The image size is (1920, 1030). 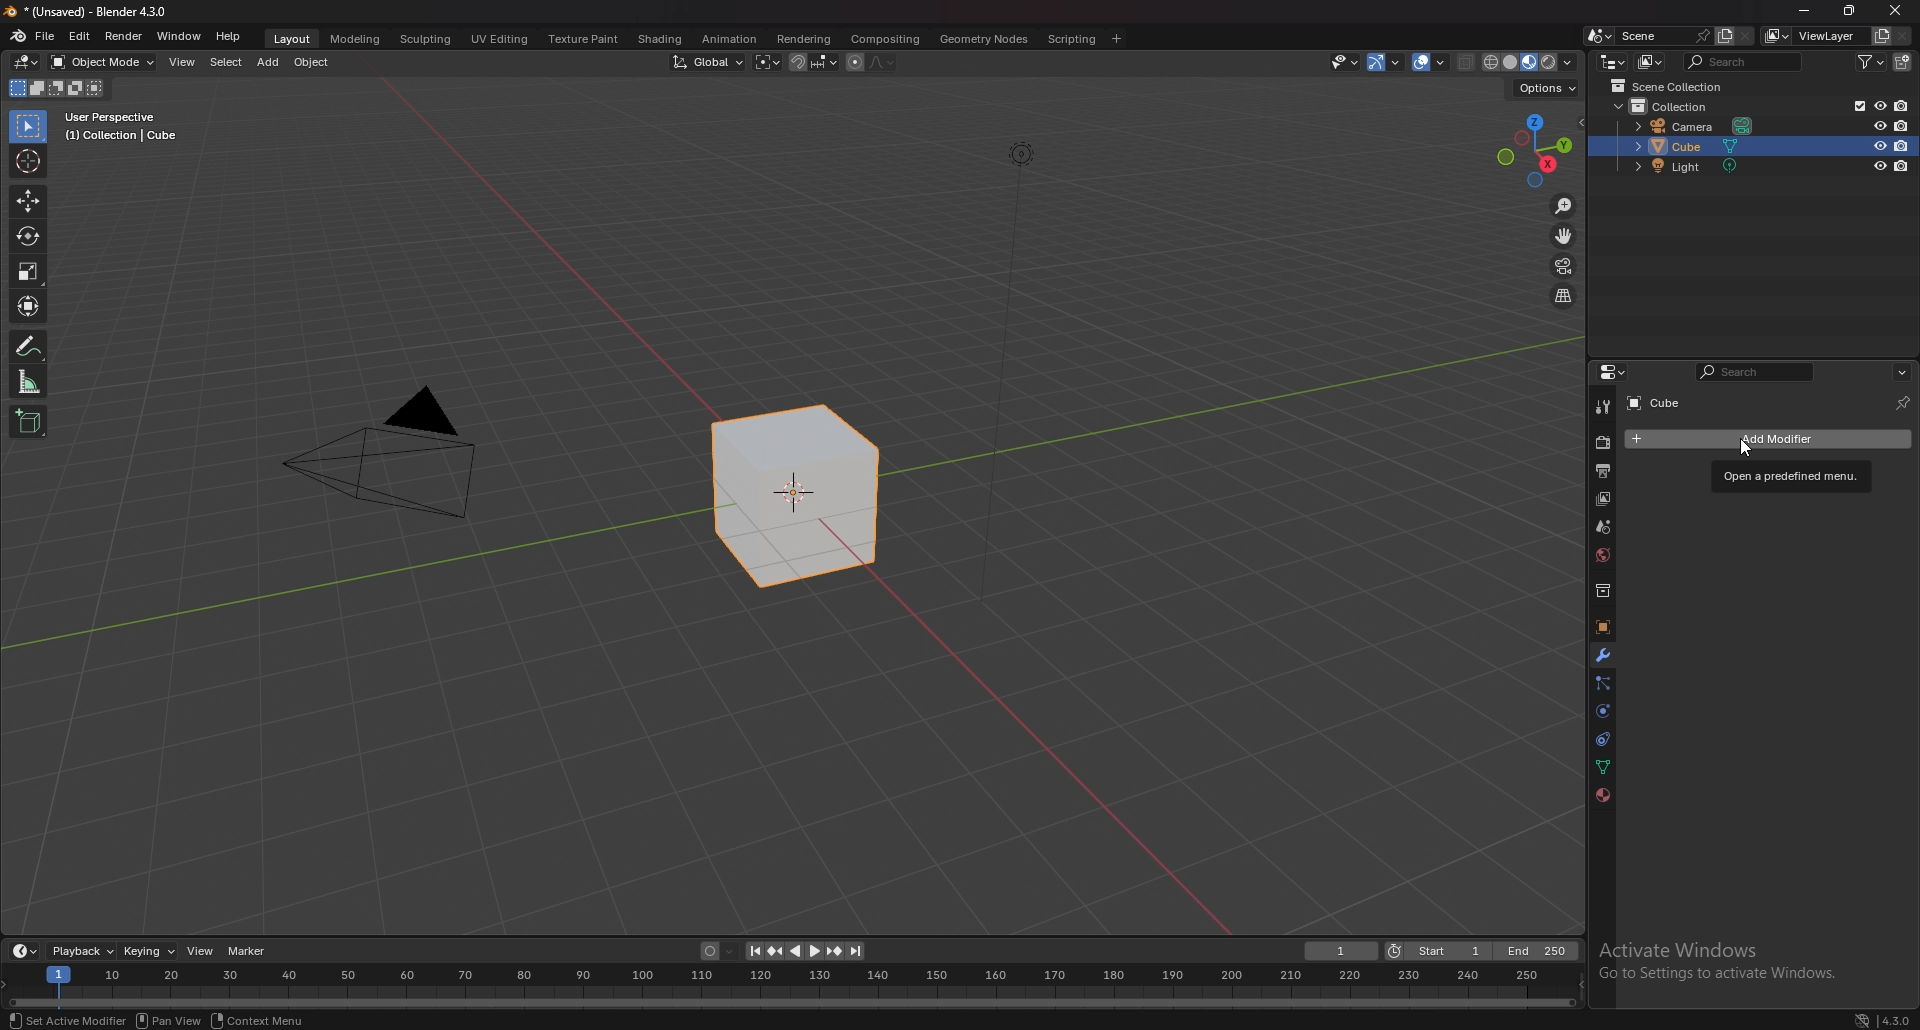 I want to click on add workspace, so click(x=1116, y=39).